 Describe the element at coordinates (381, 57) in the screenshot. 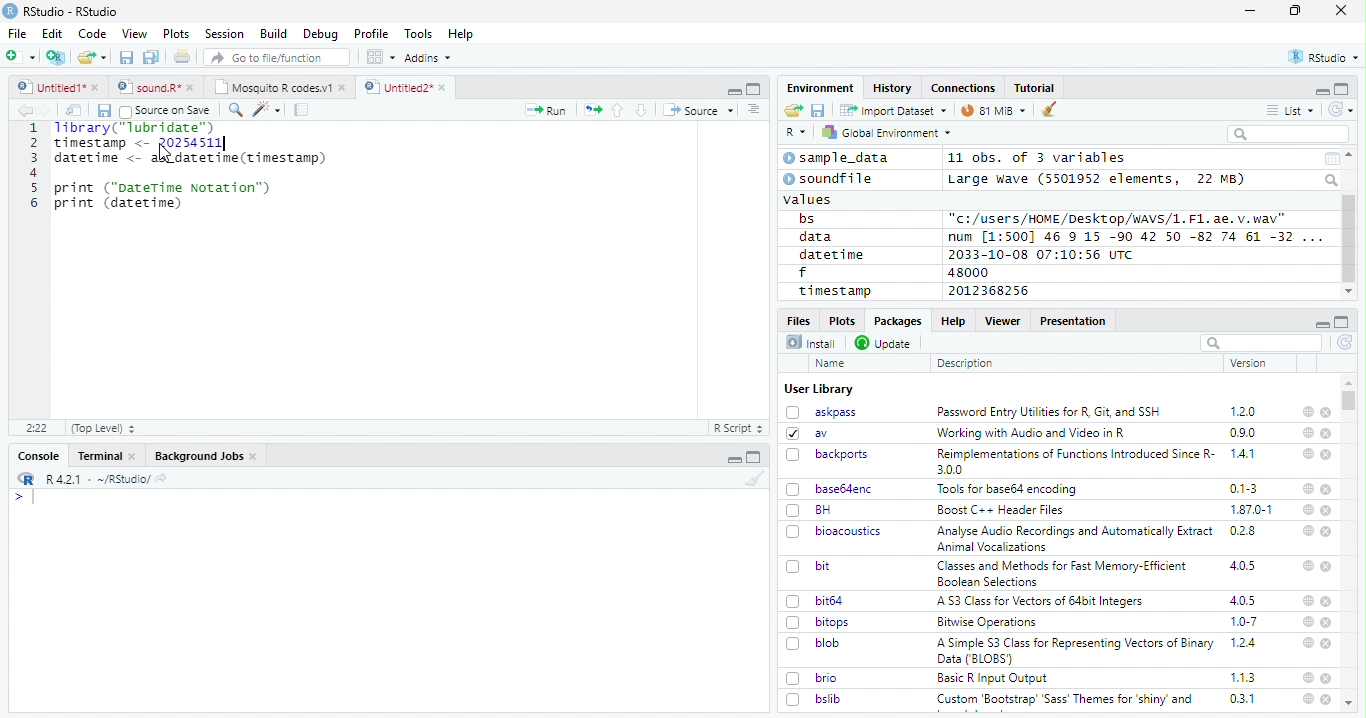

I see `Workspace panes` at that location.